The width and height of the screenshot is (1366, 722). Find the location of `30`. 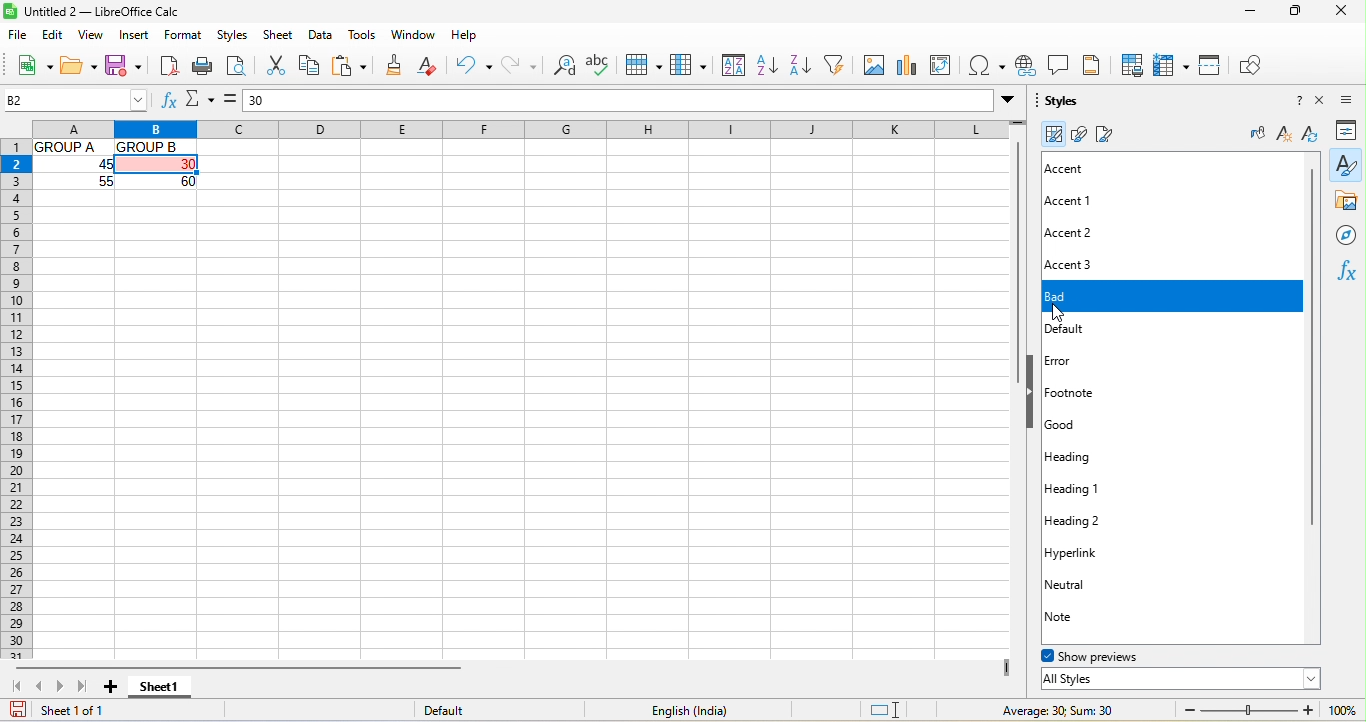

30 is located at coordinates (629, 100).